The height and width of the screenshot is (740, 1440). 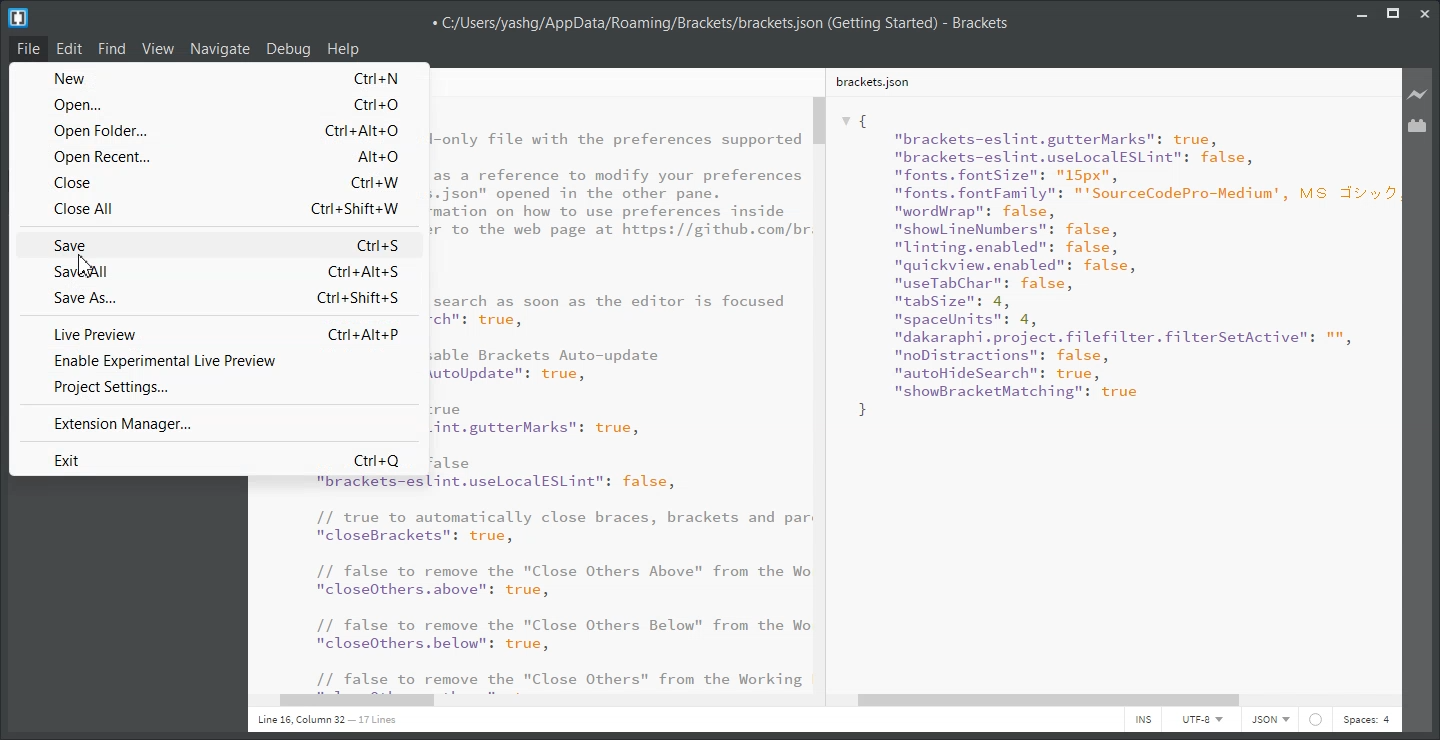 What do you see at coordinates (222, 457) in the screenshot?
I see `Exit   Ctrl+Q` at bounding box center [222, 457].